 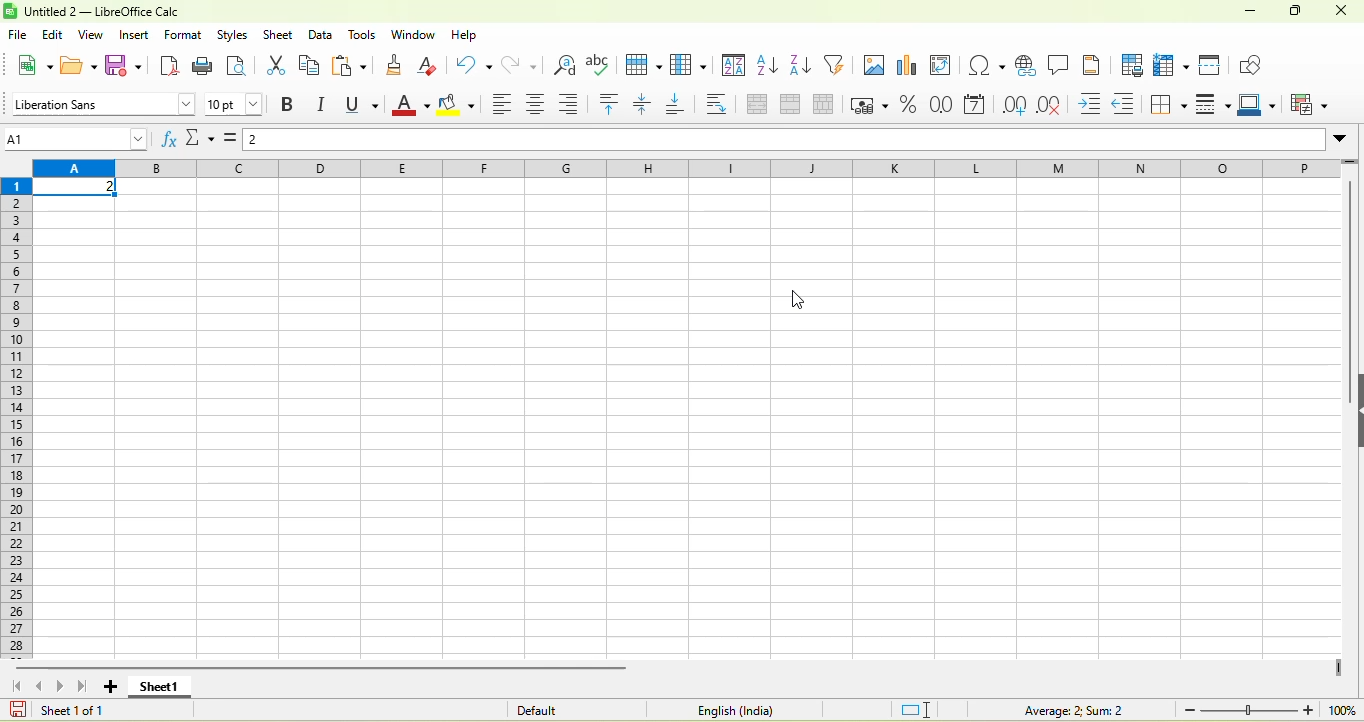 What do you see at coordinates (231, 35) in the screenshot?
I see `styles` at bounding box center [231, 35].